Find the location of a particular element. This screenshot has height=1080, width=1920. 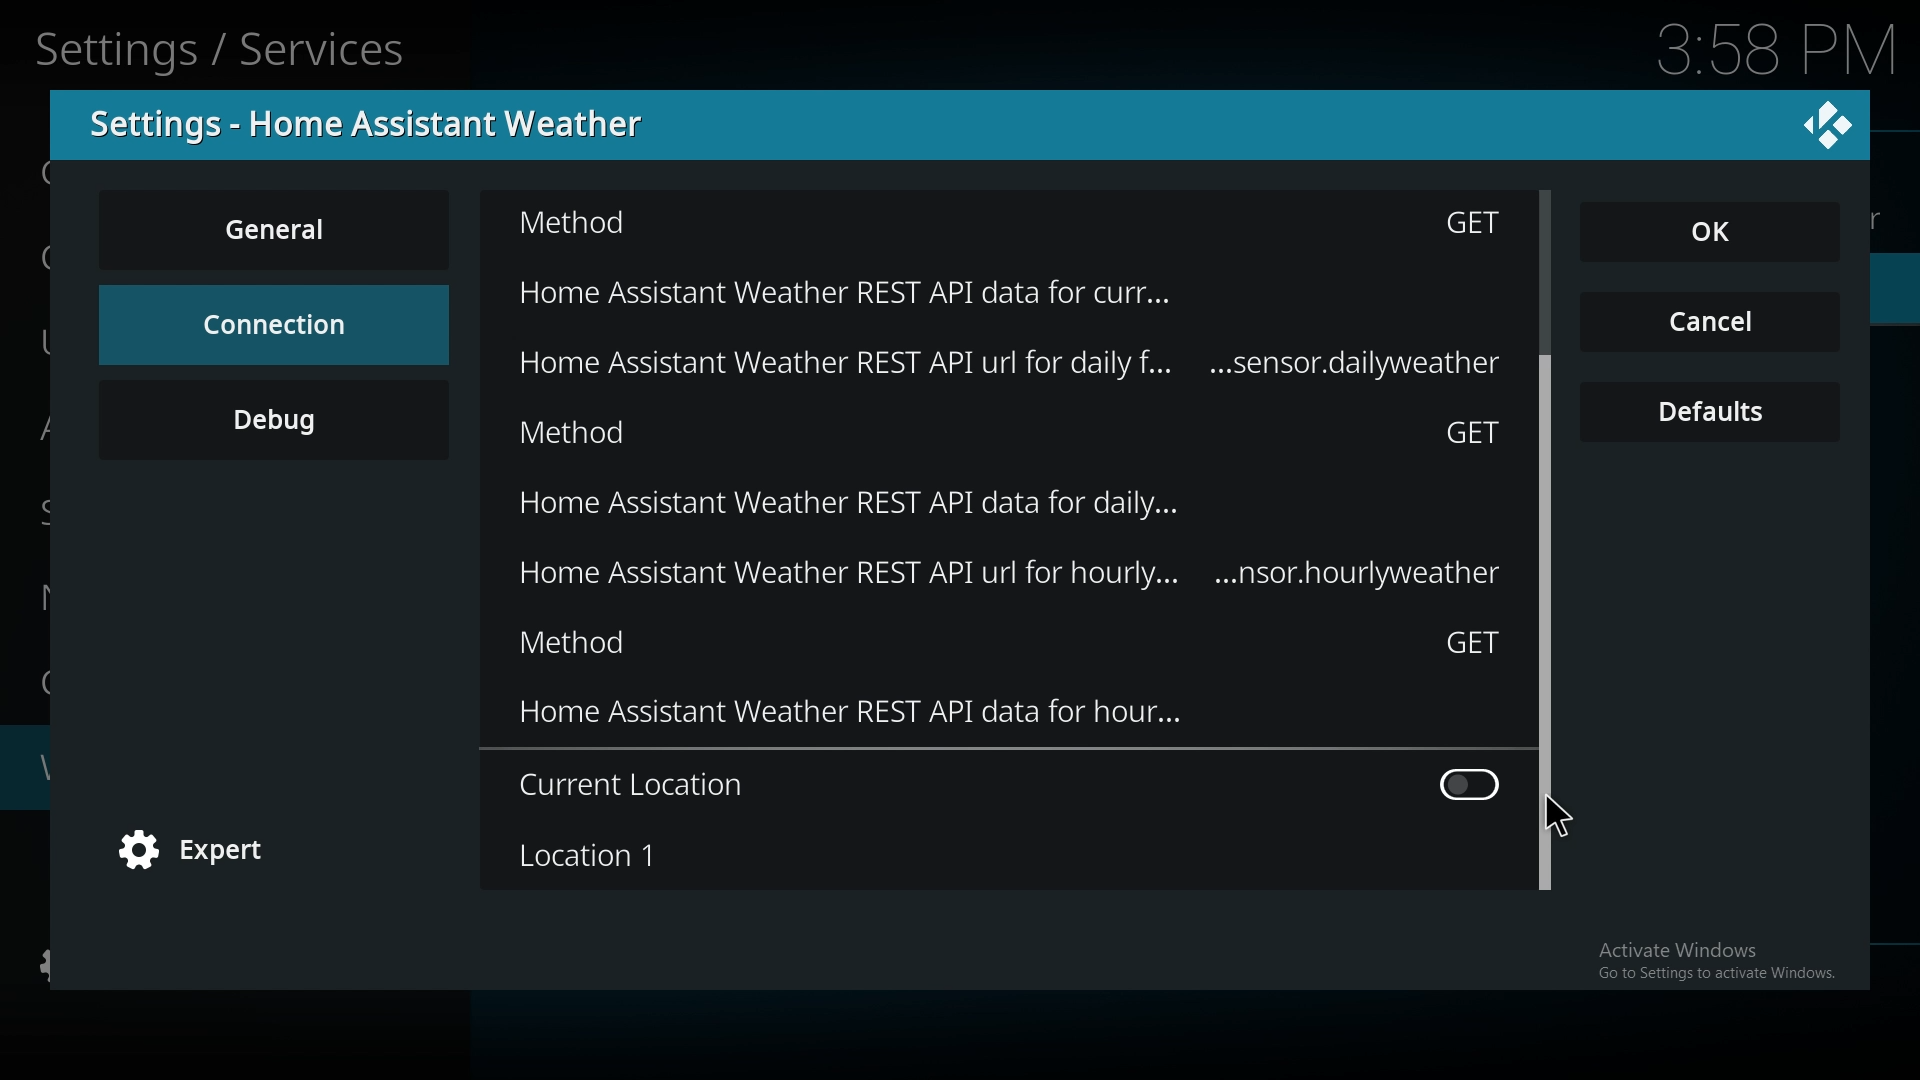

expert is located at coordinates (205, 852).